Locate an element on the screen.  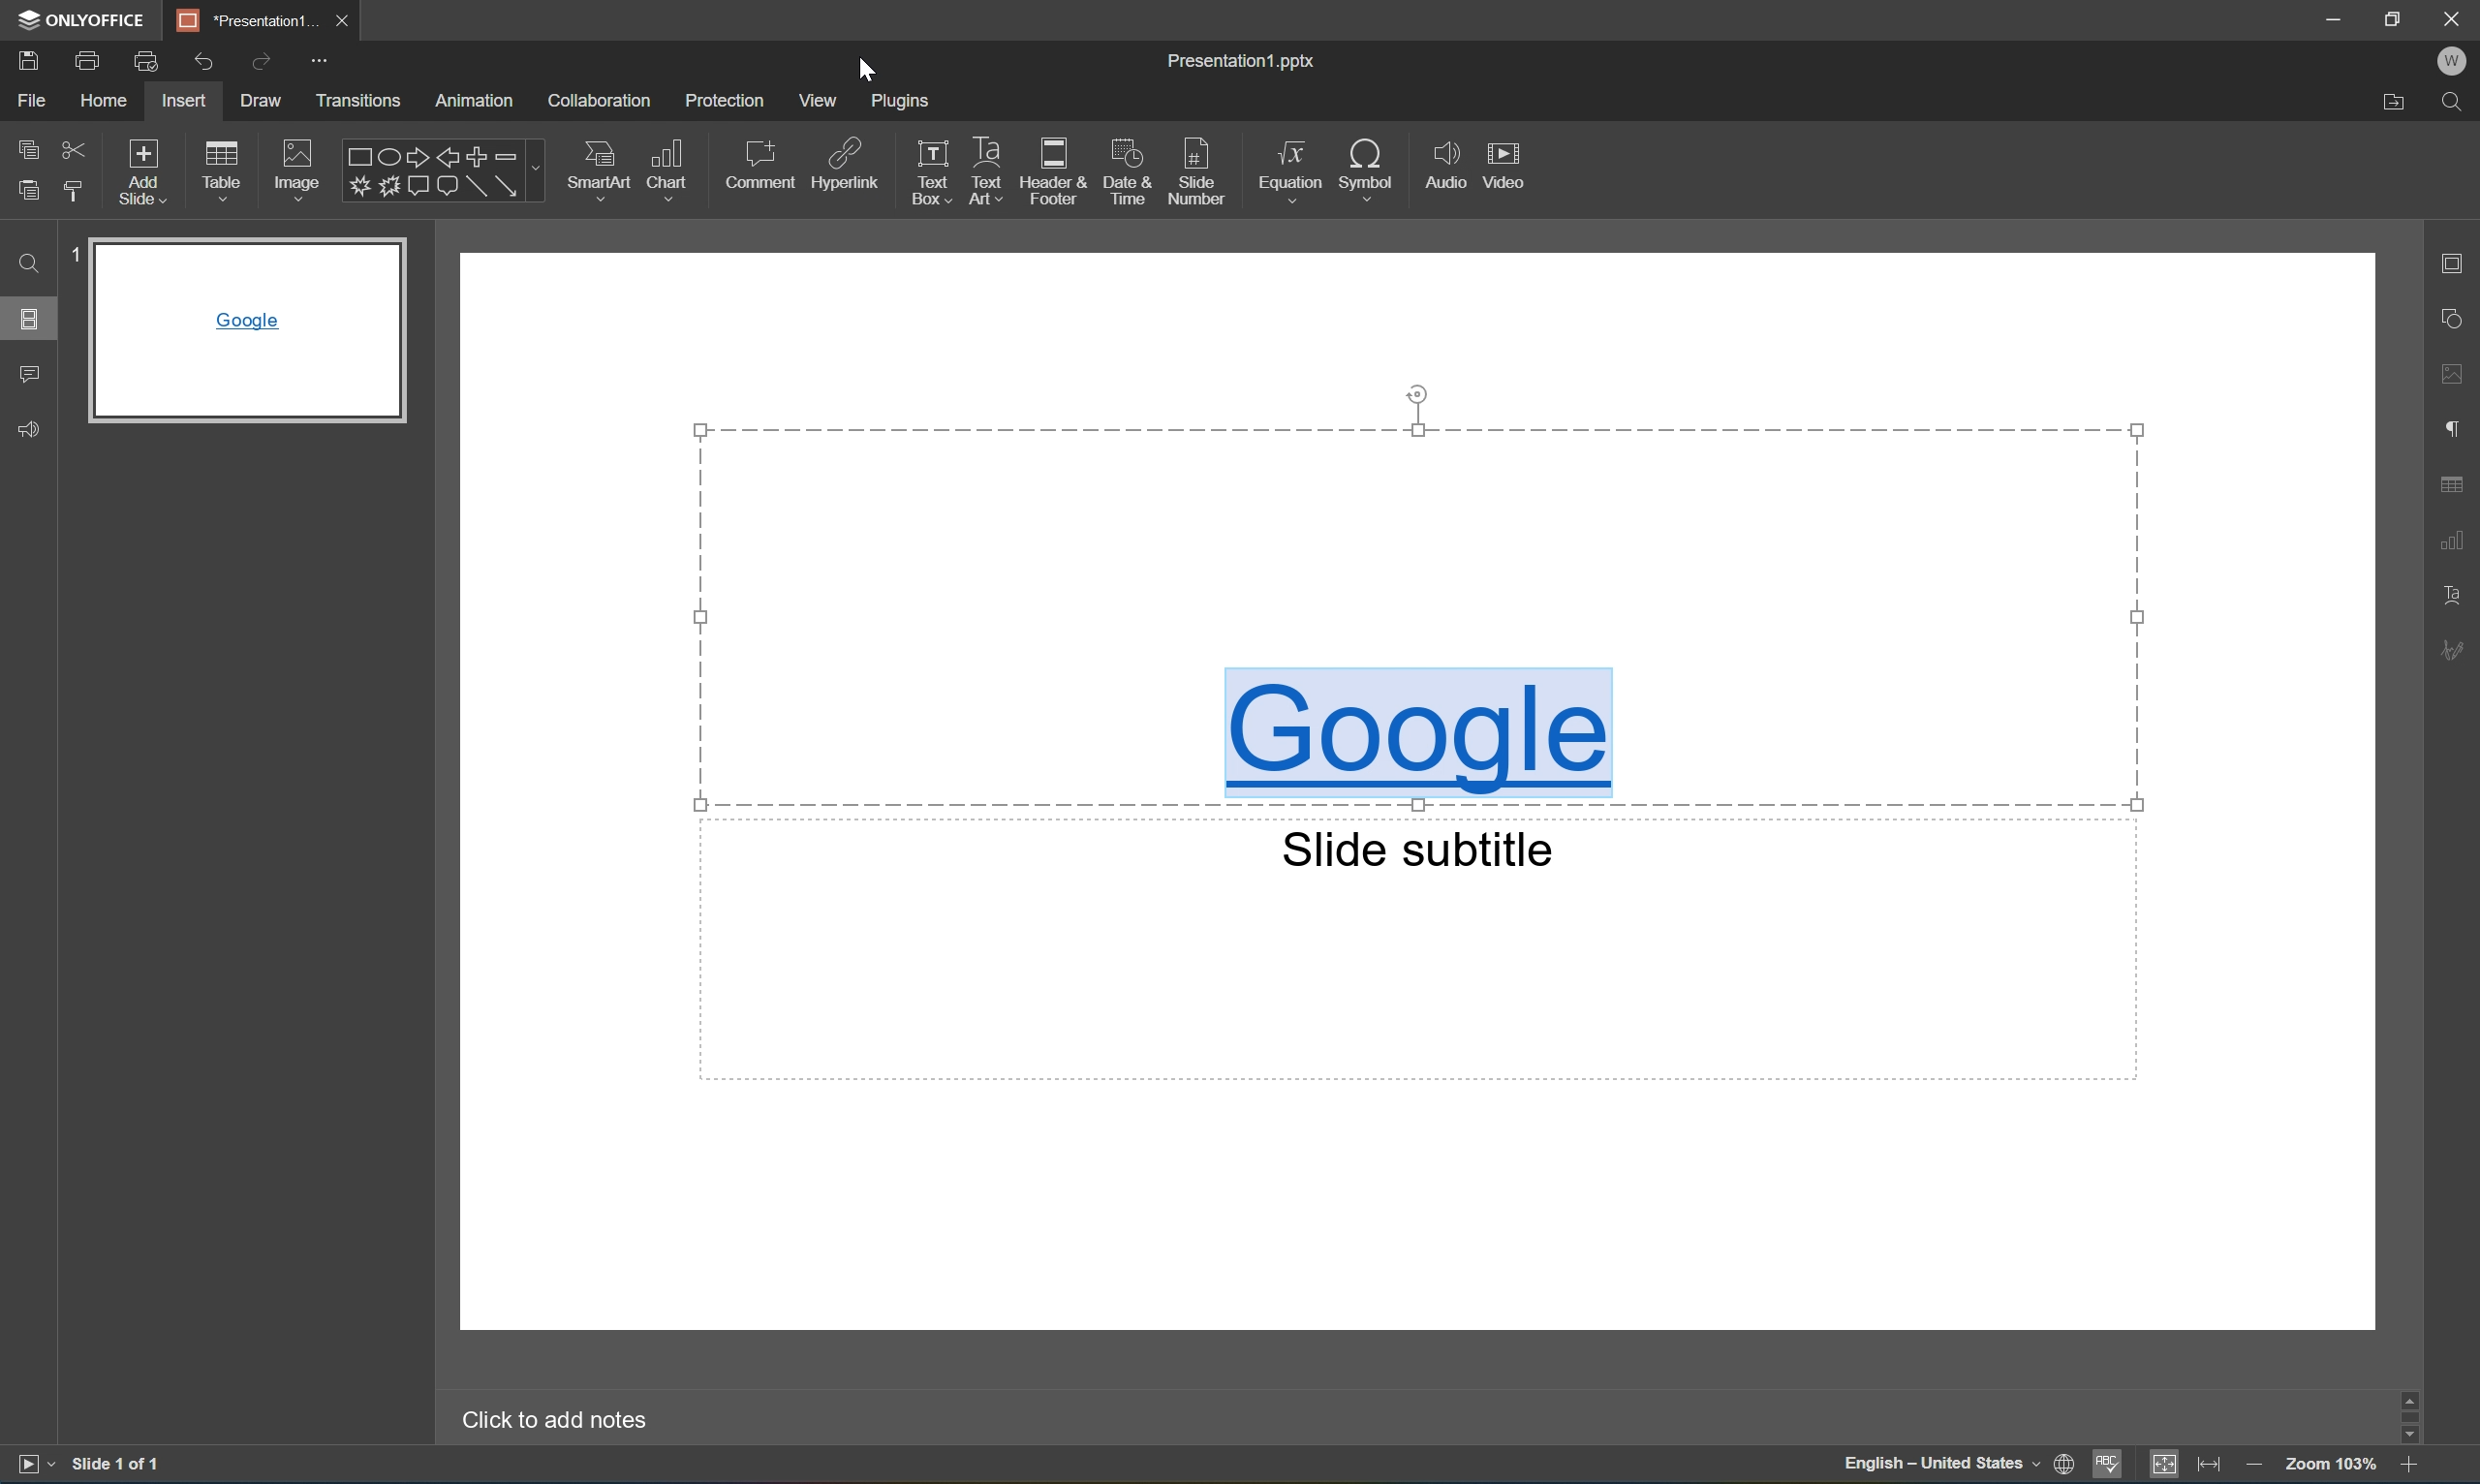
Shapes is located at coordinates (430, 172).